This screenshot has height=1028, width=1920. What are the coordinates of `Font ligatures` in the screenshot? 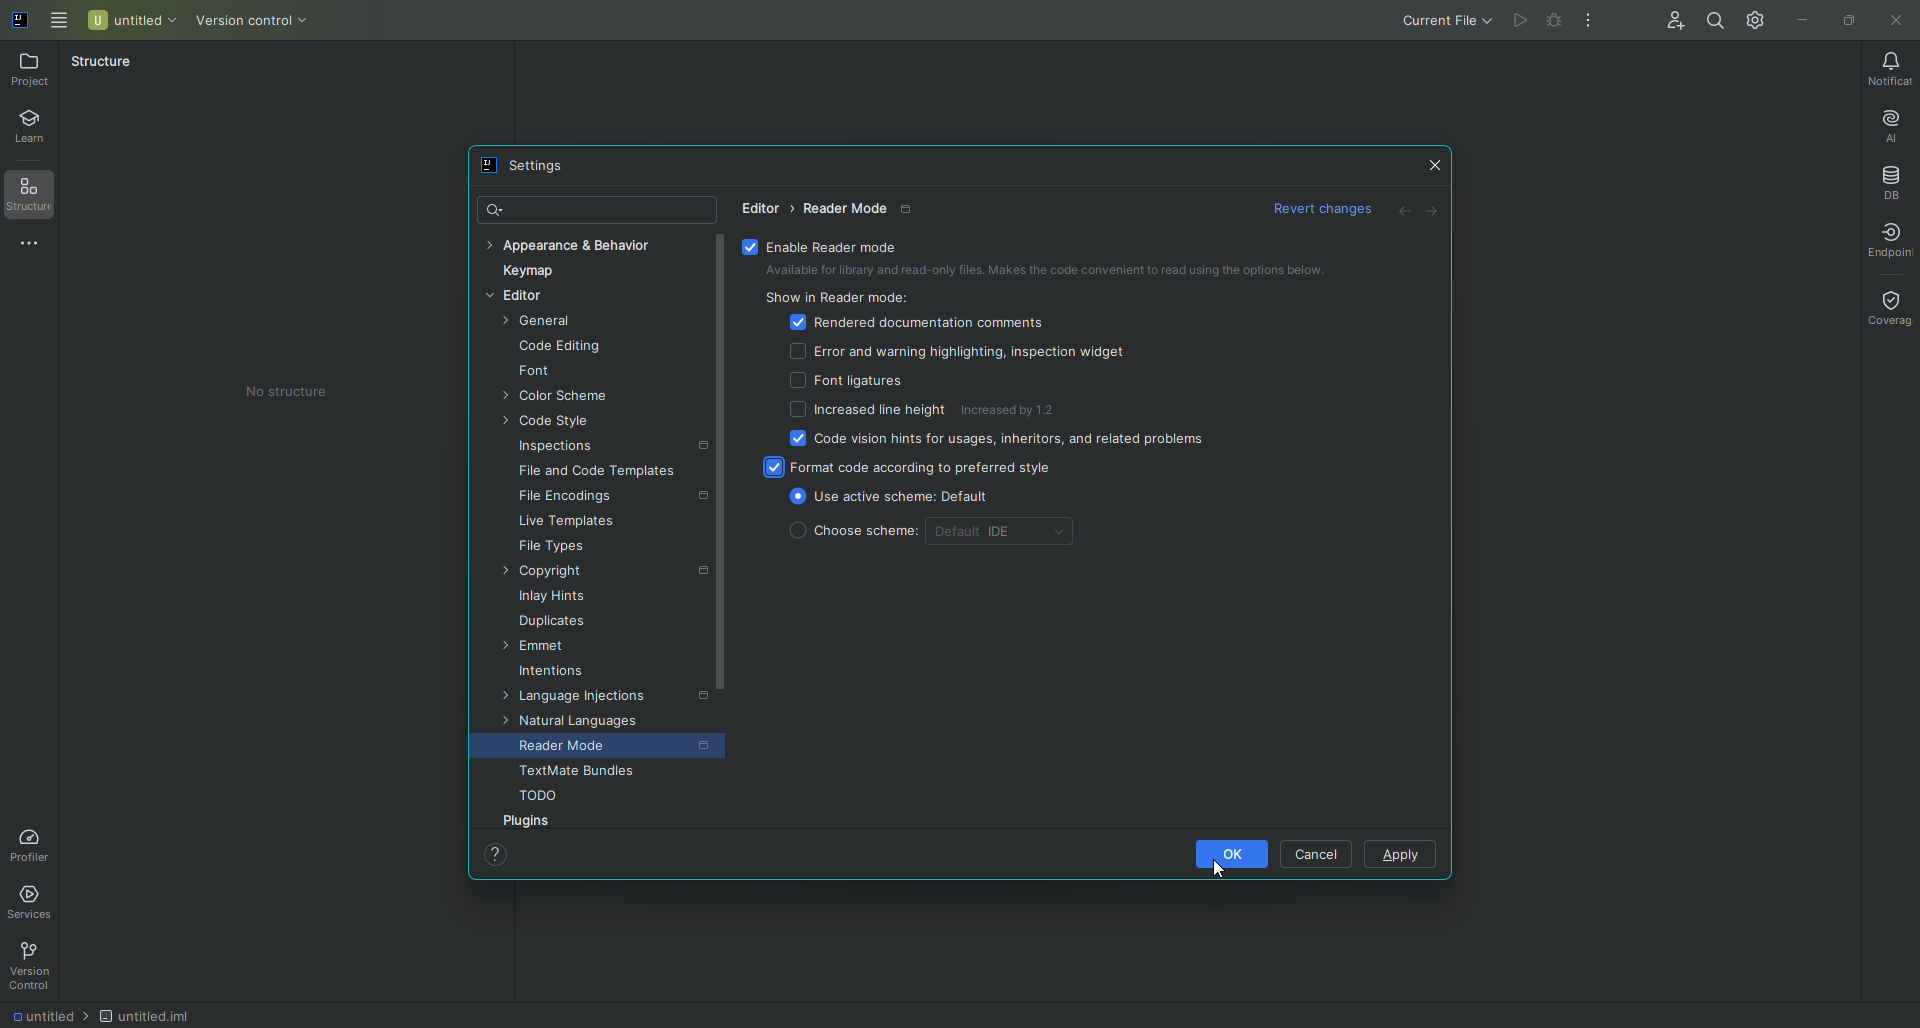 It's located at (845, 382).